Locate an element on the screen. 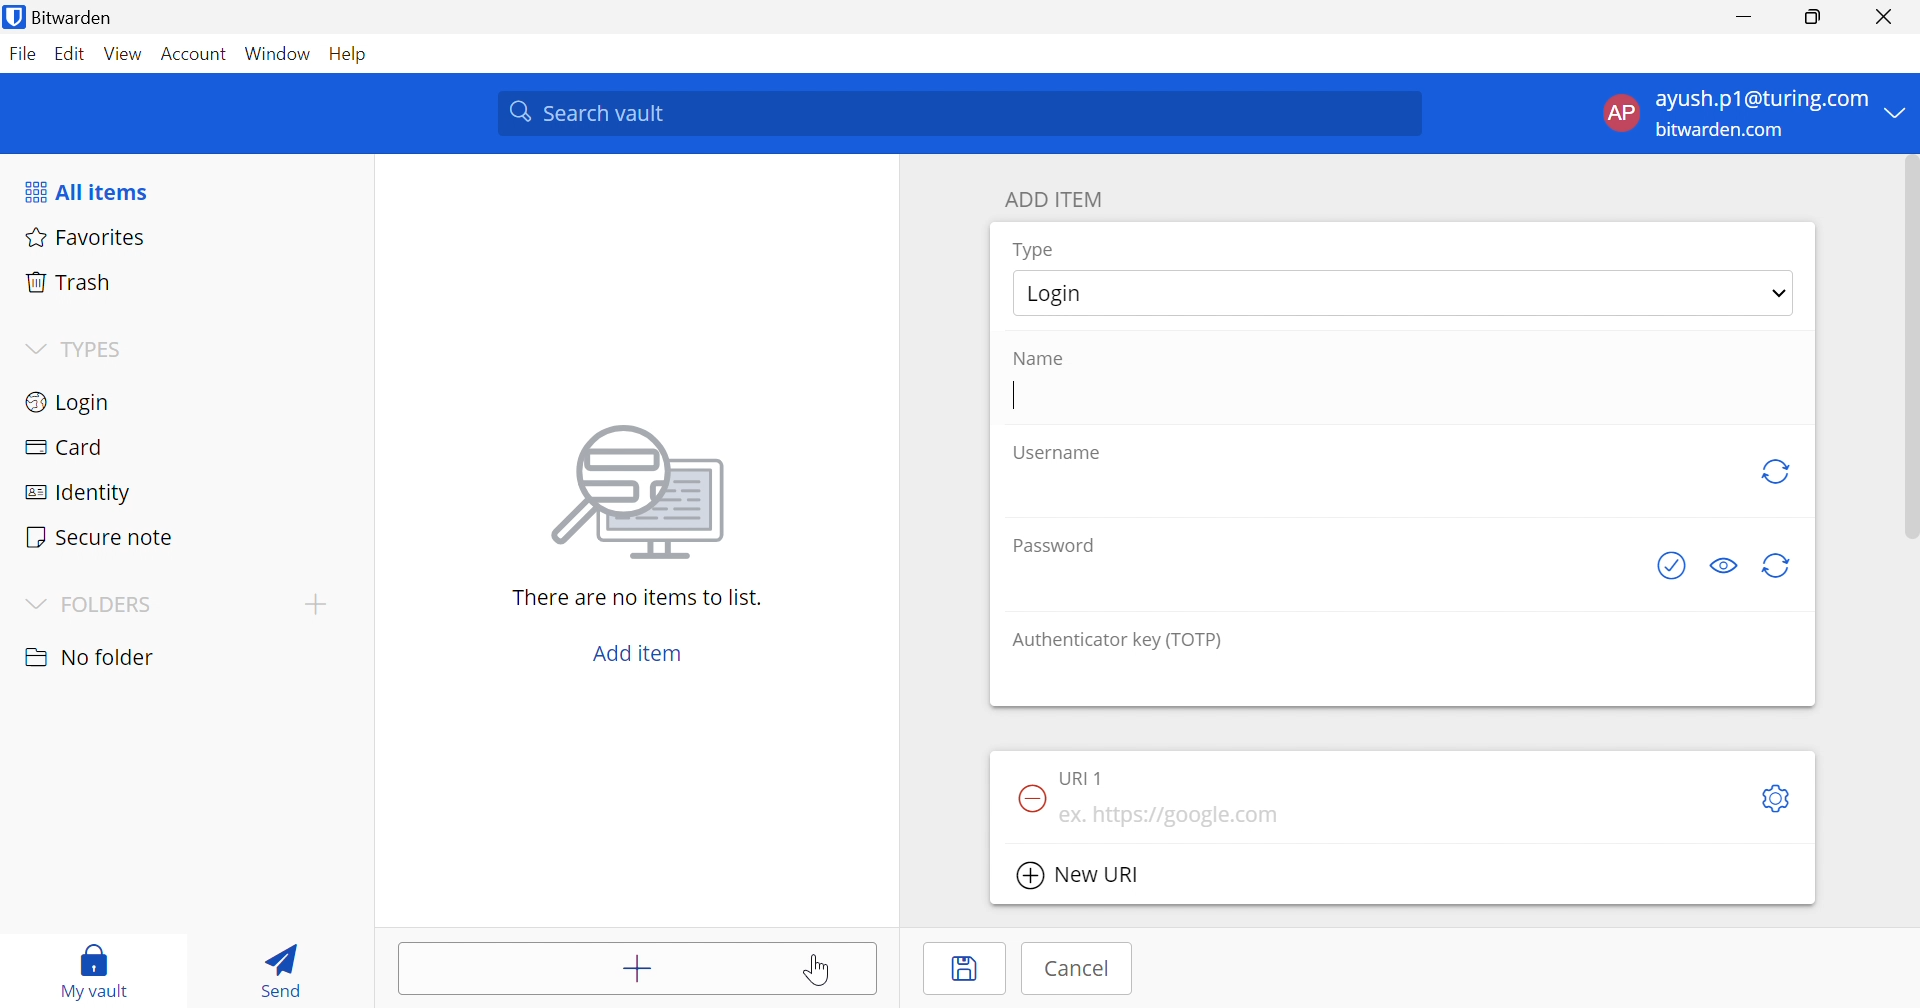  Generate password is located at coordinates (1781, 567).